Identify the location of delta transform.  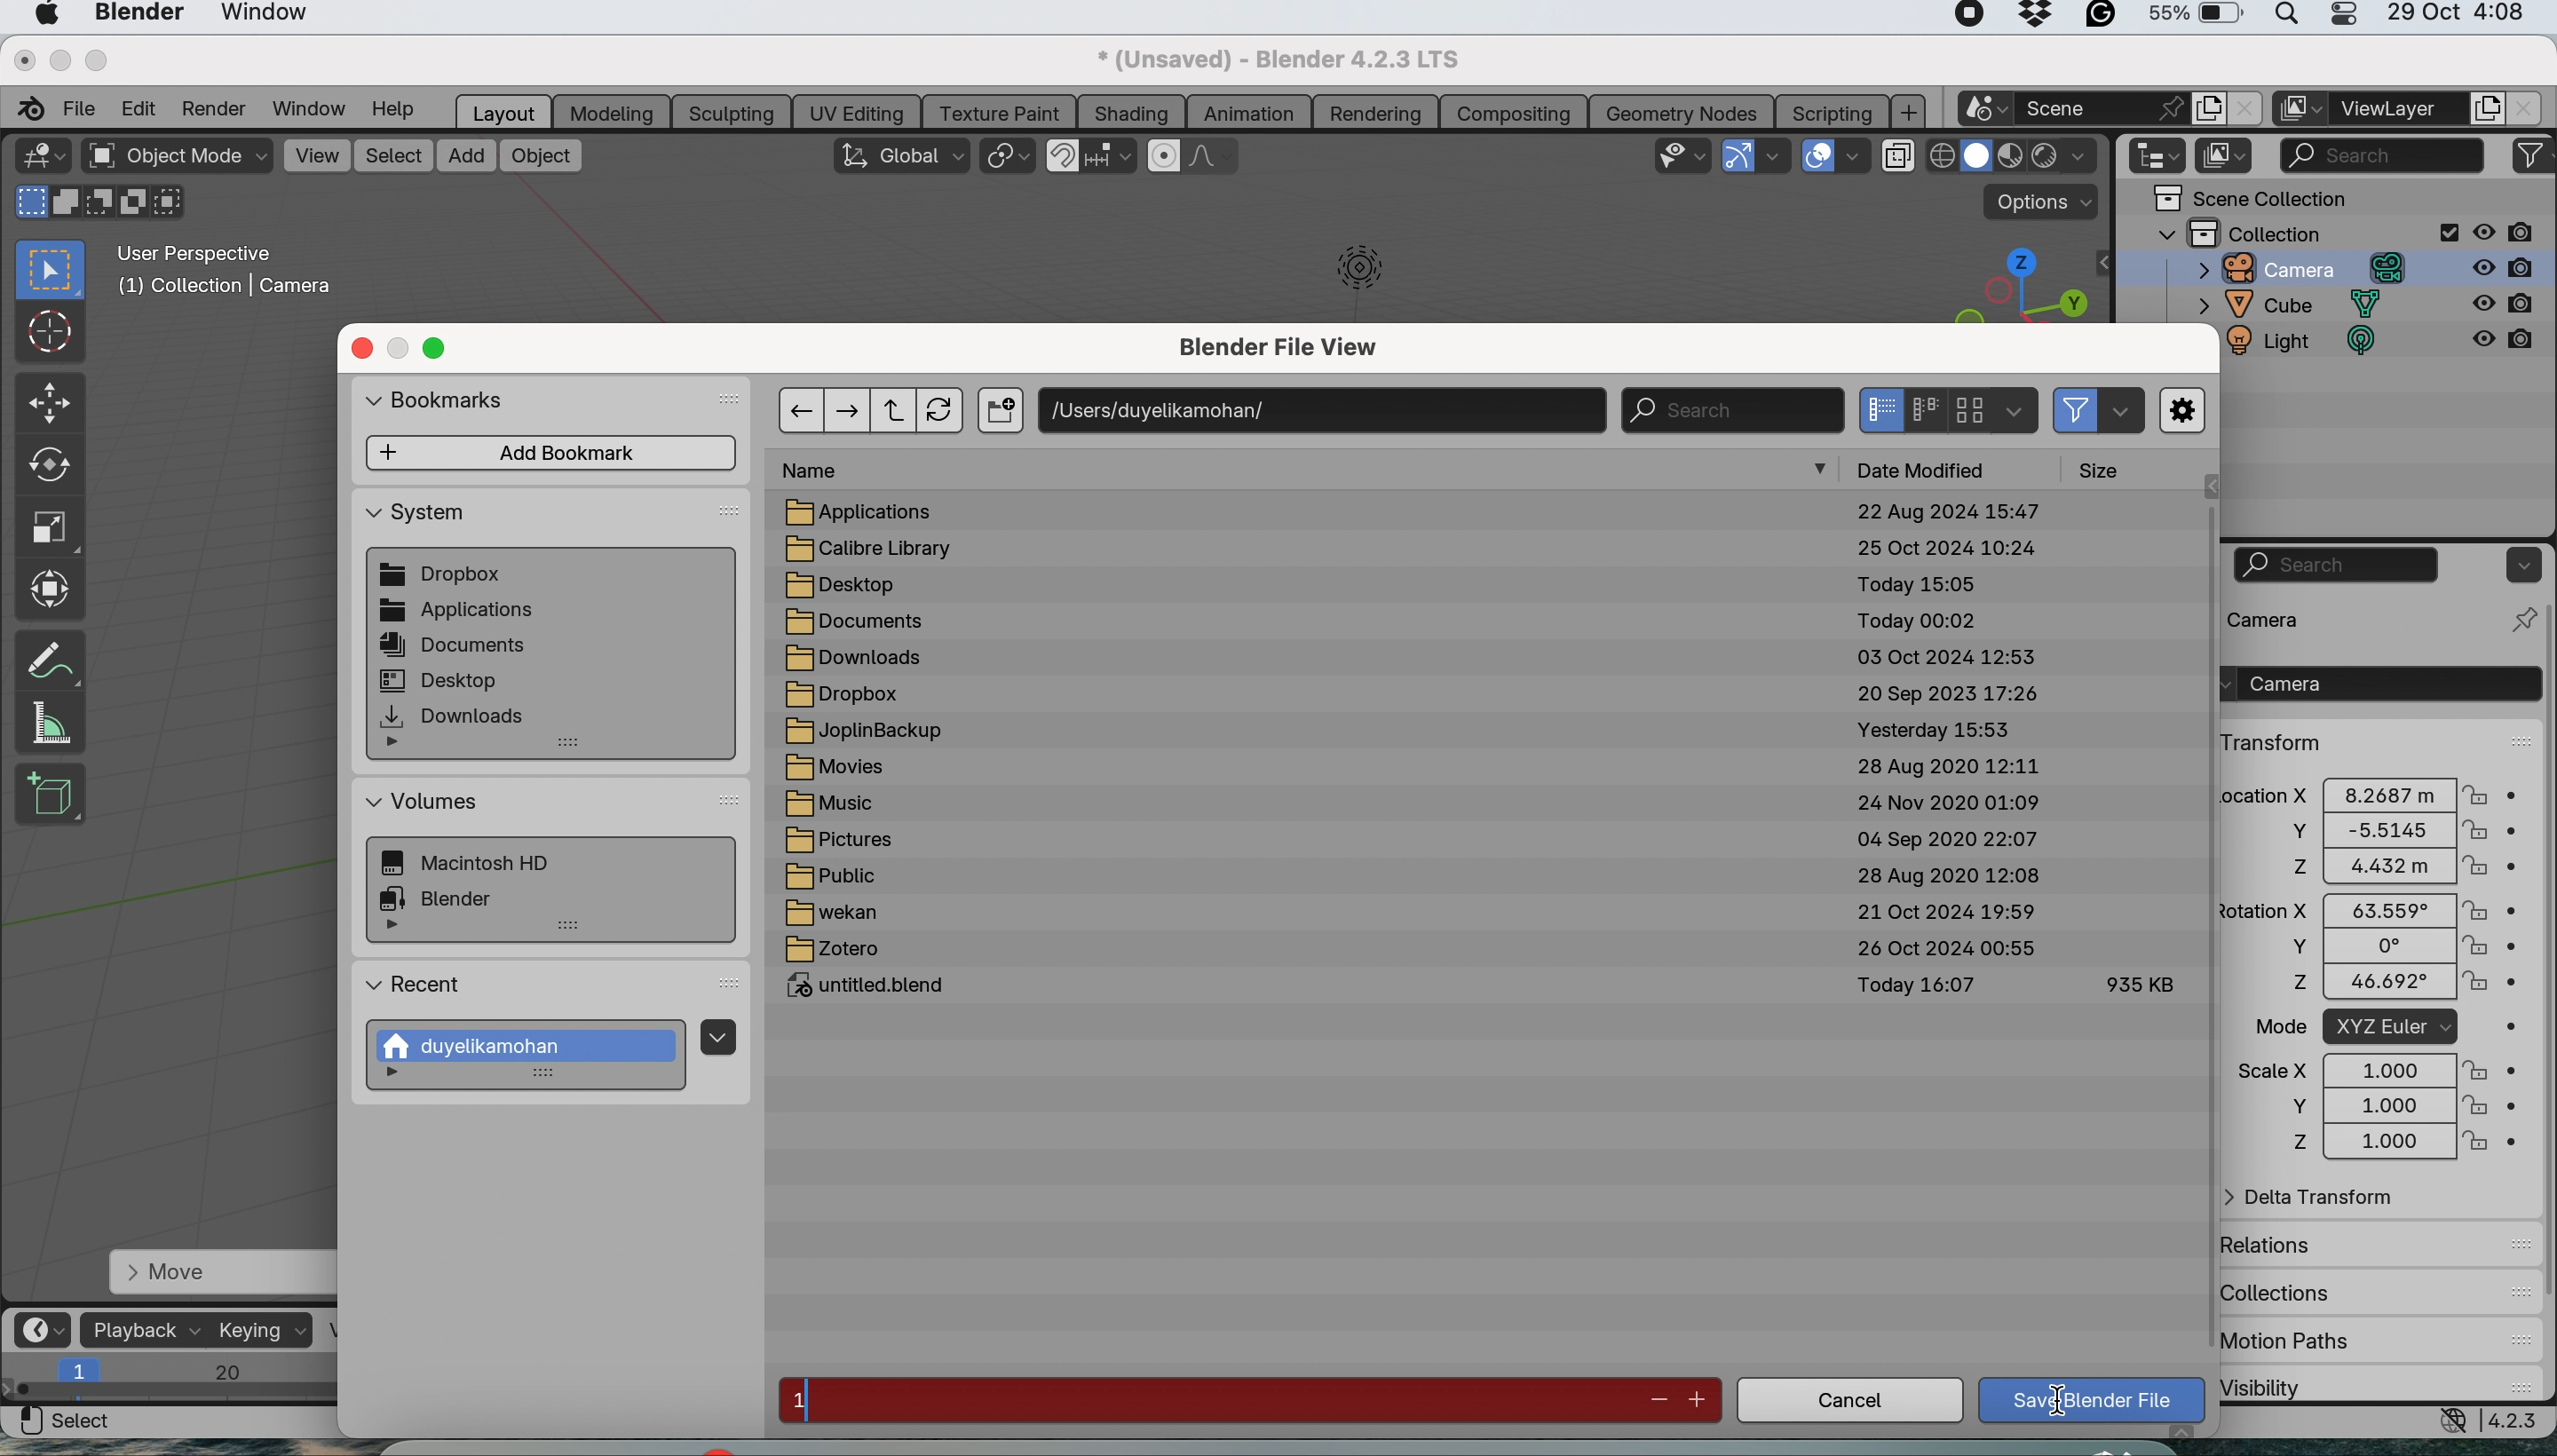
(2323, 1199).